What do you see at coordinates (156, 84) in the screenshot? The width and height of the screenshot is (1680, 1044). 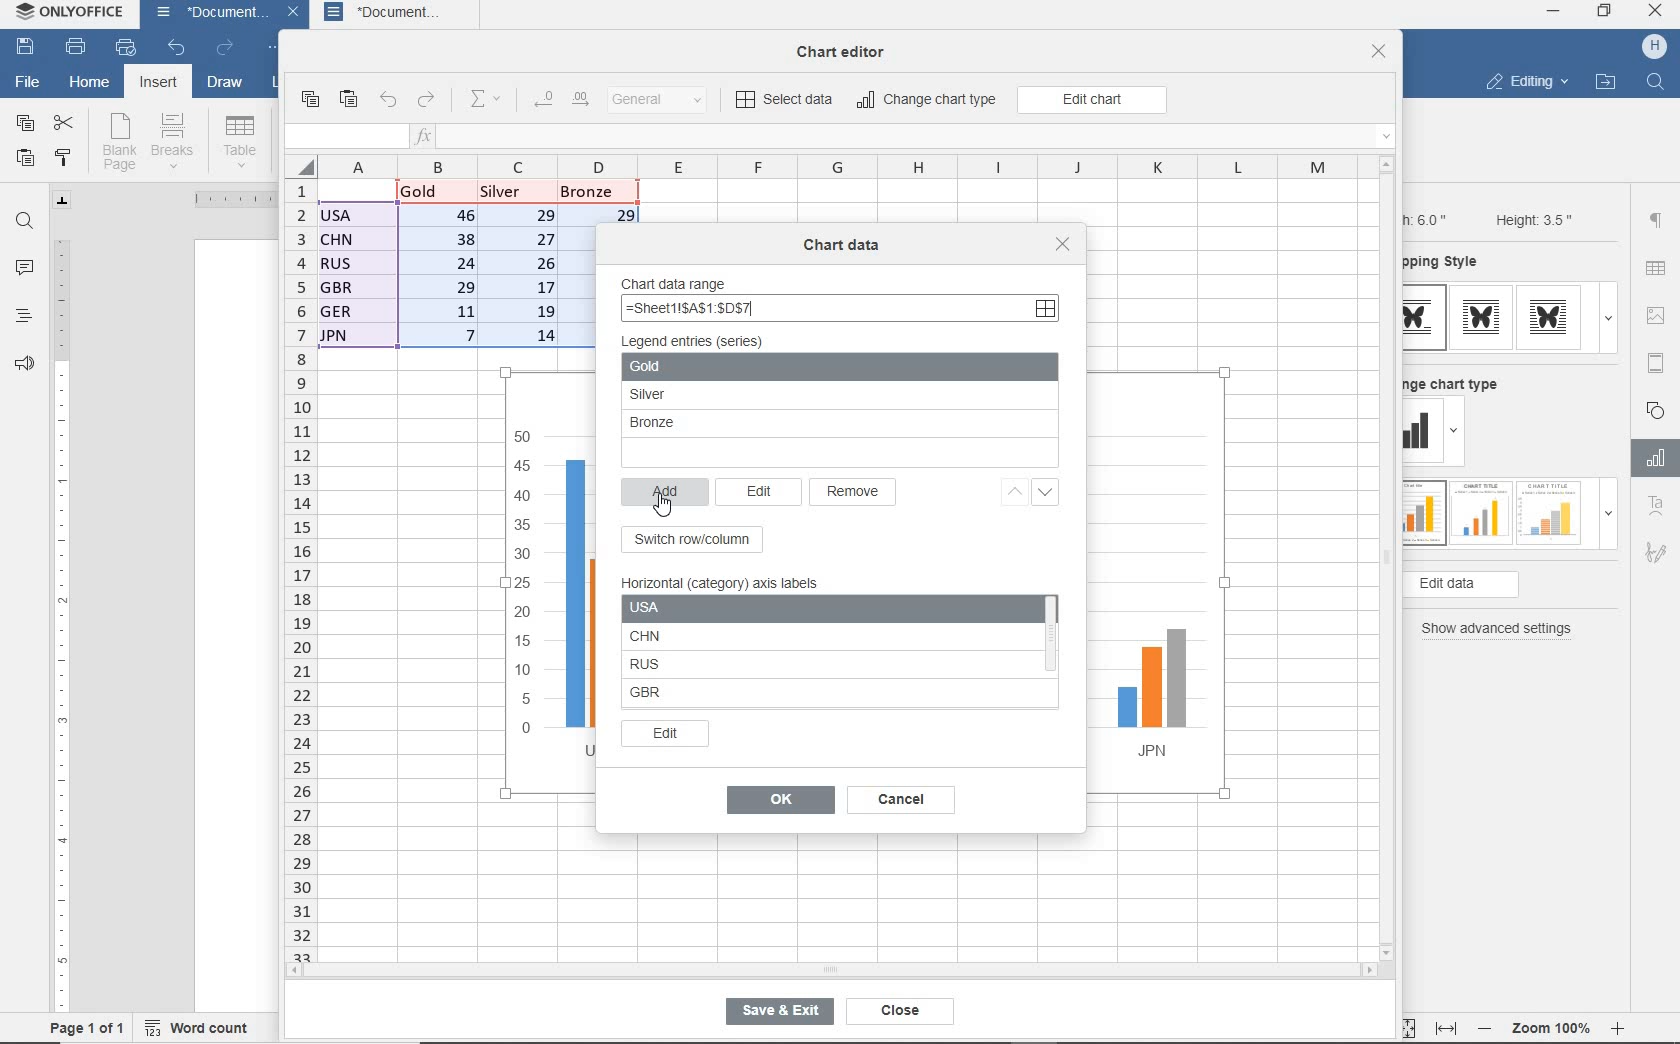 I see `insert` at bounding box center [156, 84].